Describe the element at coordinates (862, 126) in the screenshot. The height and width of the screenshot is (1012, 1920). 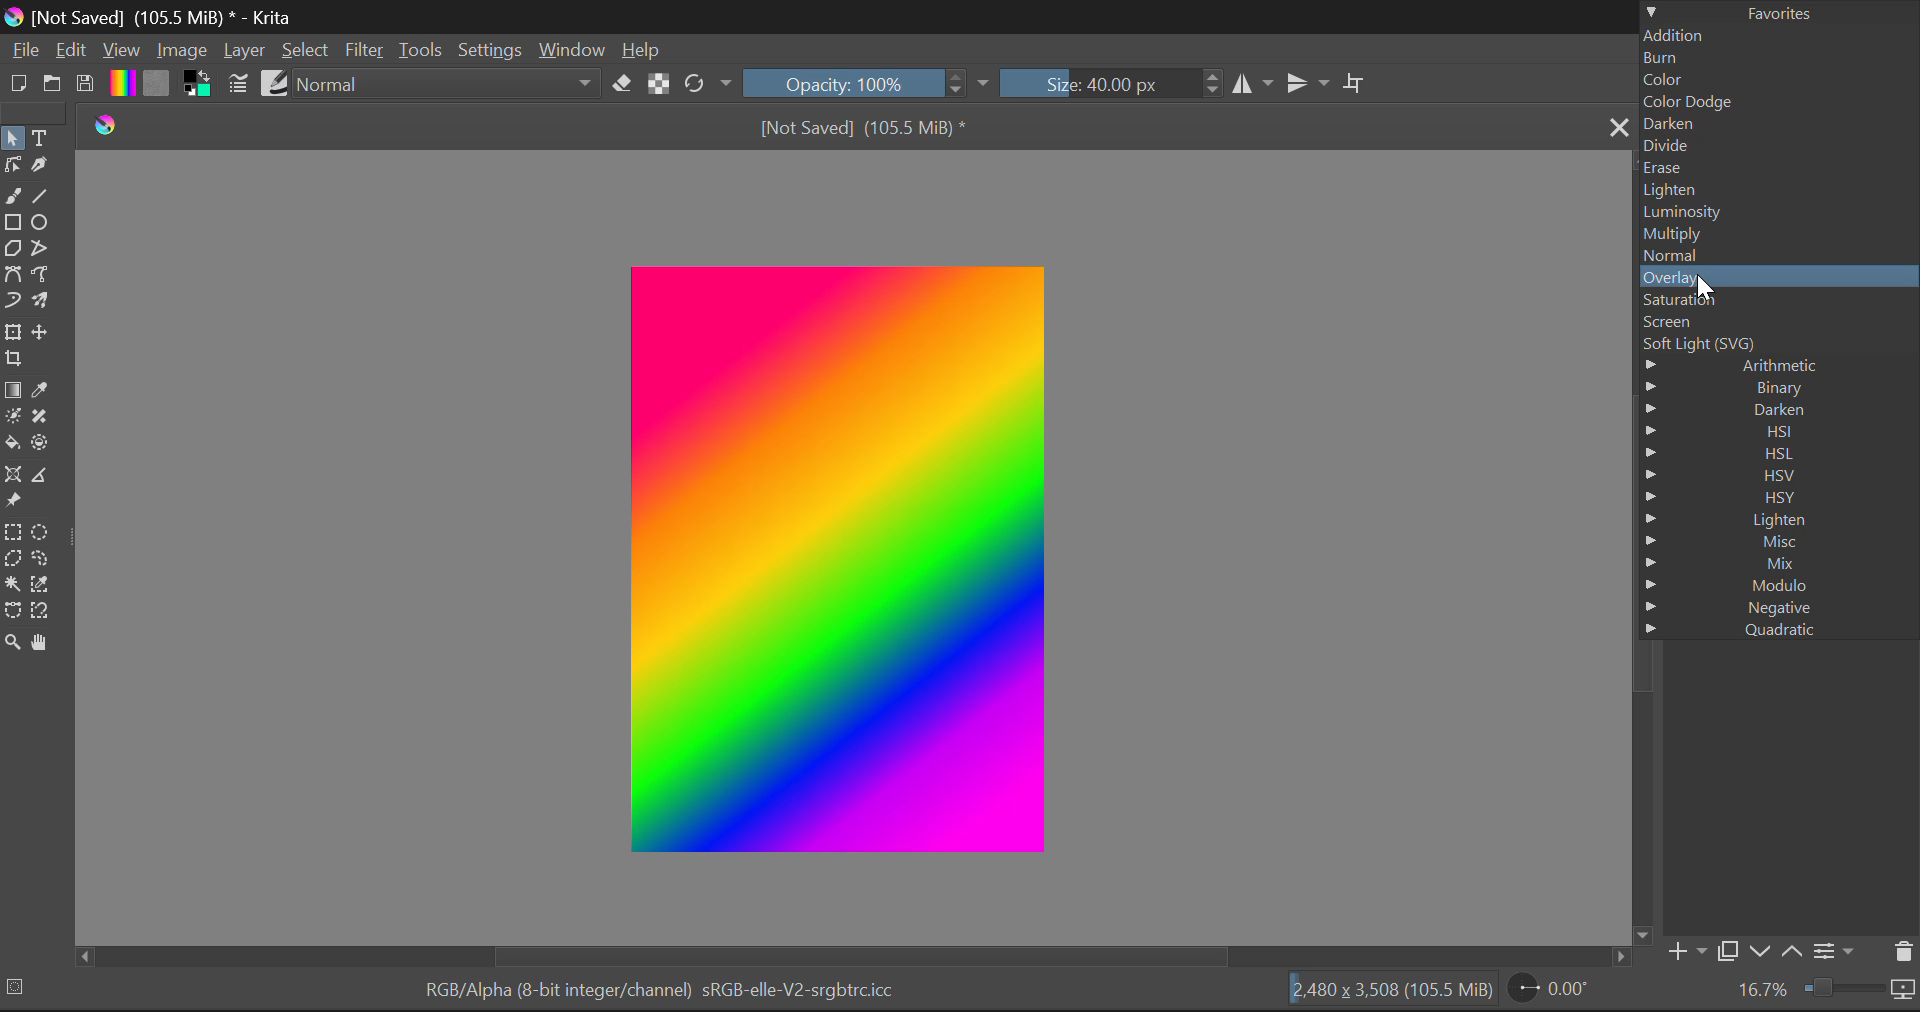
I see `[Not Saved] (105.5 MiB) *` at that location.